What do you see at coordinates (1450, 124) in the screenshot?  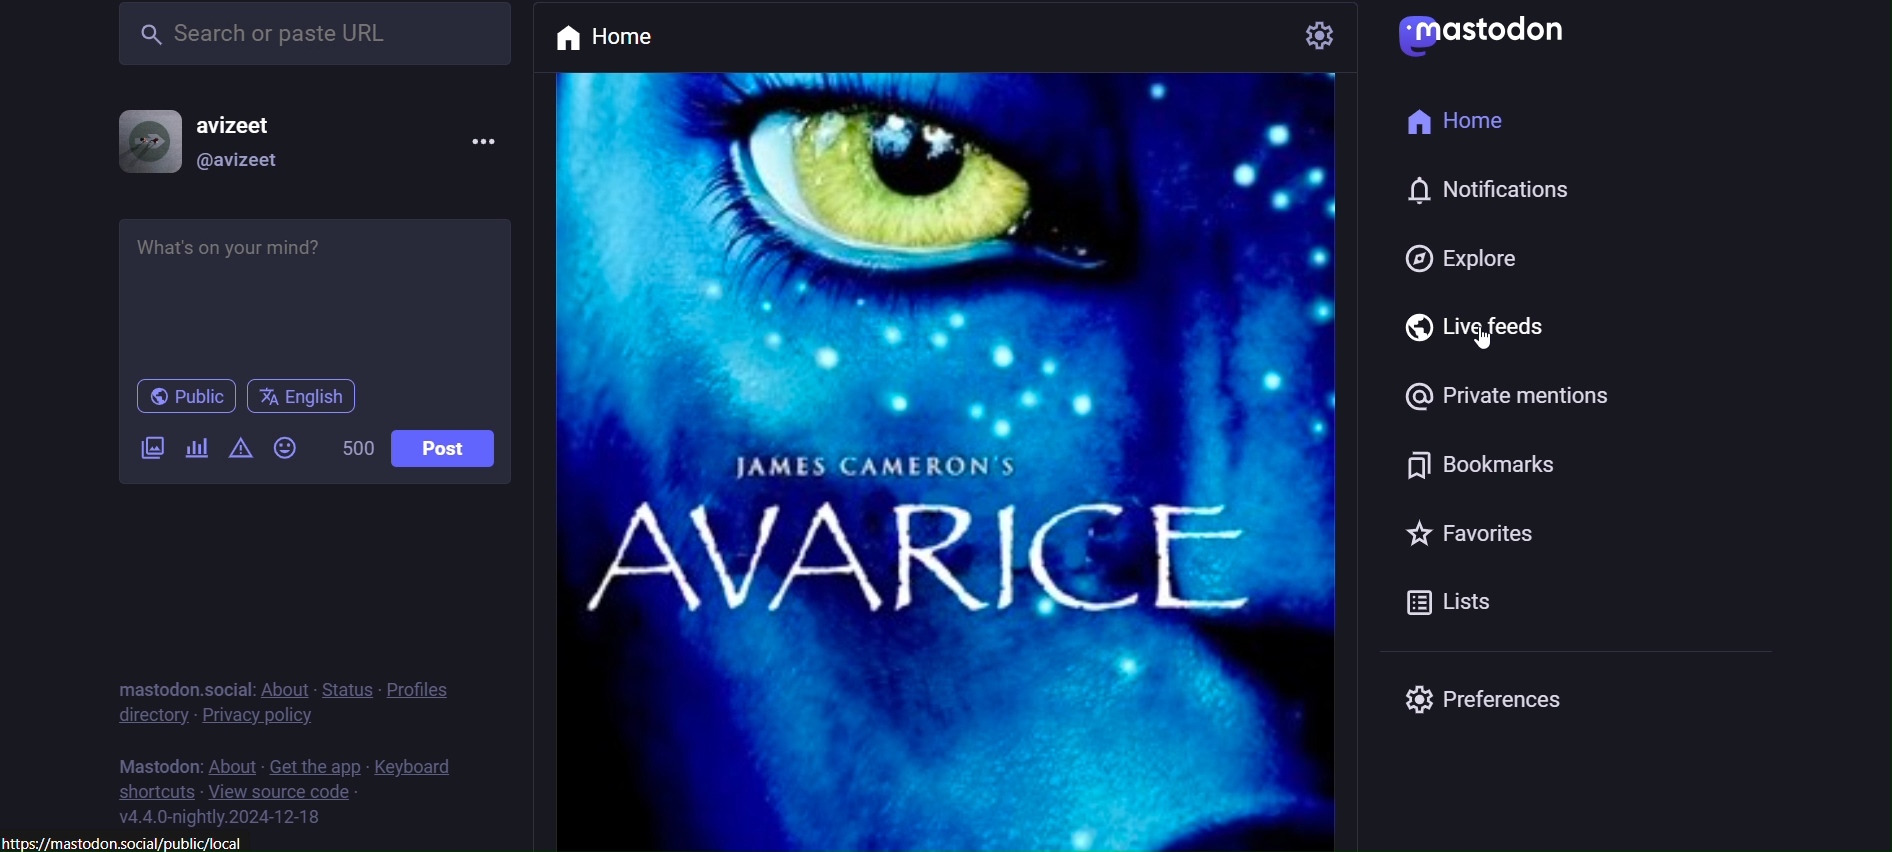 I see `home` at bounding box center [1450, 124].